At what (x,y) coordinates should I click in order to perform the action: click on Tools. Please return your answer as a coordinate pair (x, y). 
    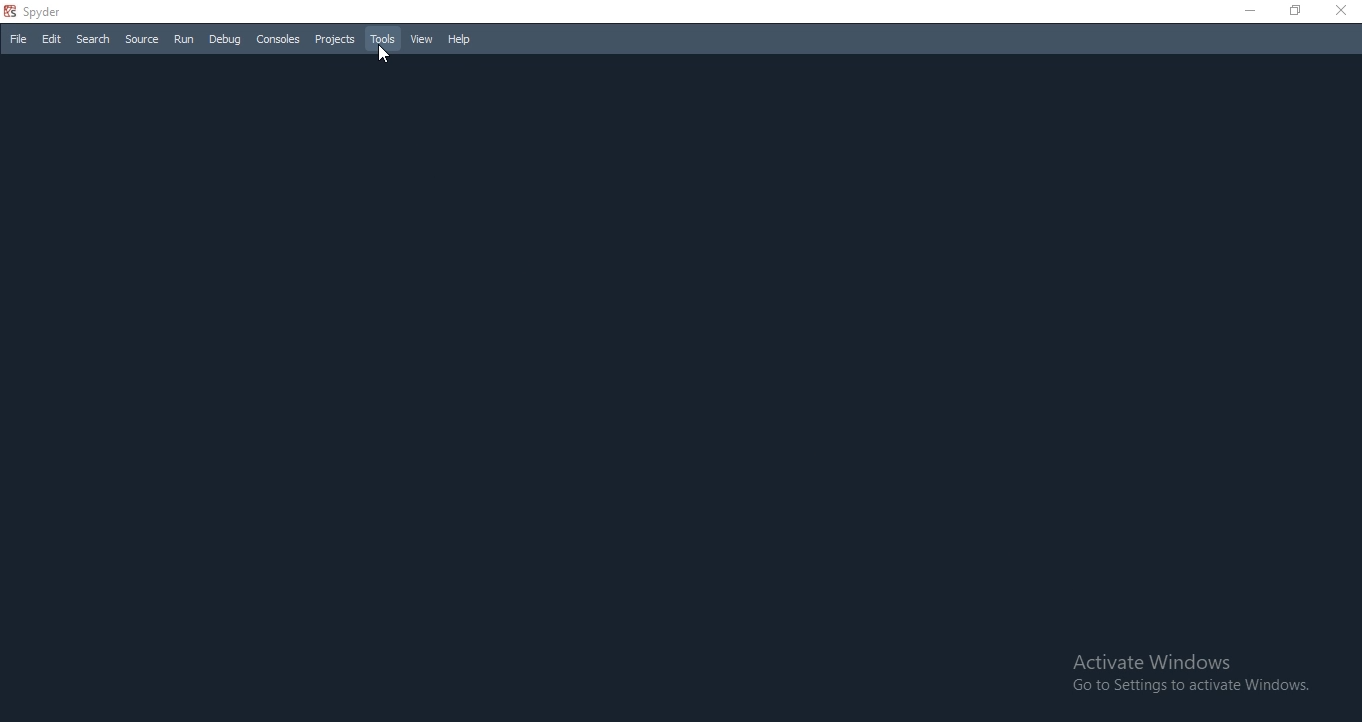
    Looking at the image, I should click on (383, 39).